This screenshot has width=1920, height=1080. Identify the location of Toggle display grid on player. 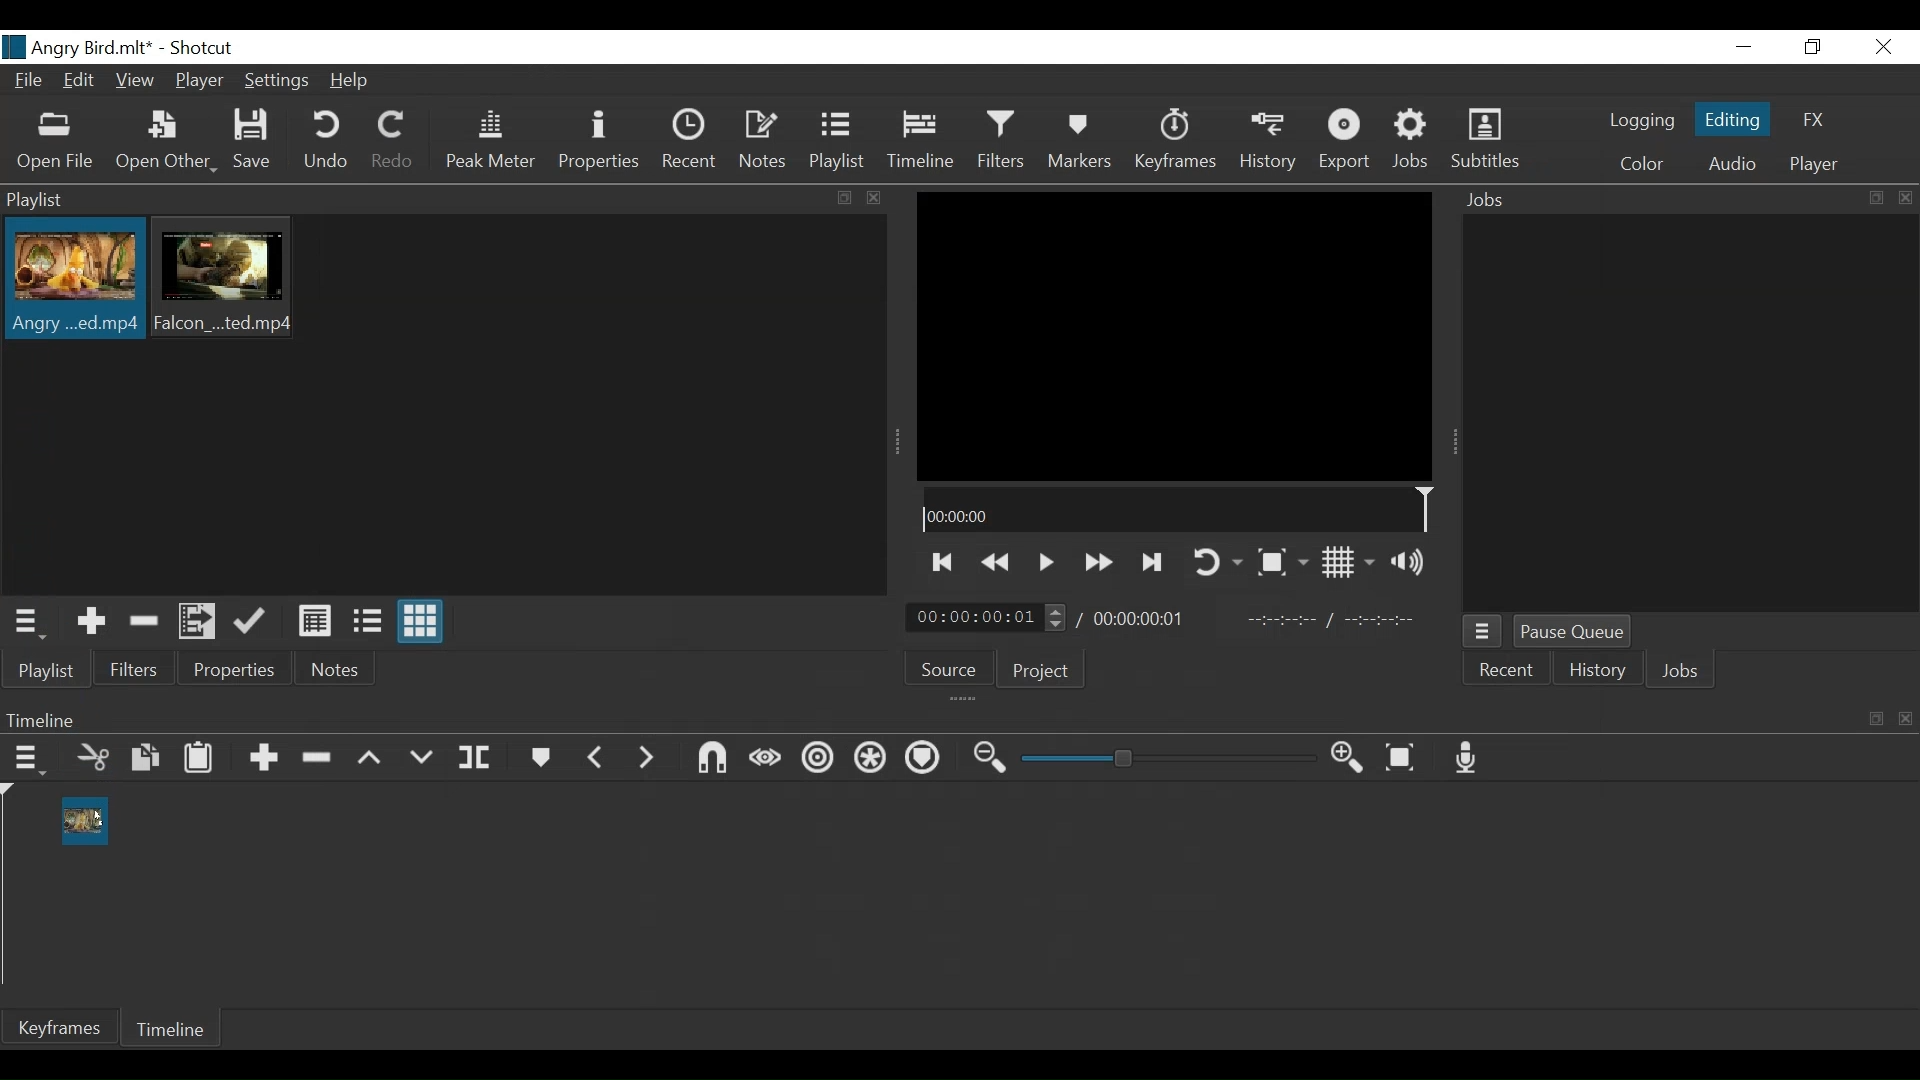
(1353, 562).